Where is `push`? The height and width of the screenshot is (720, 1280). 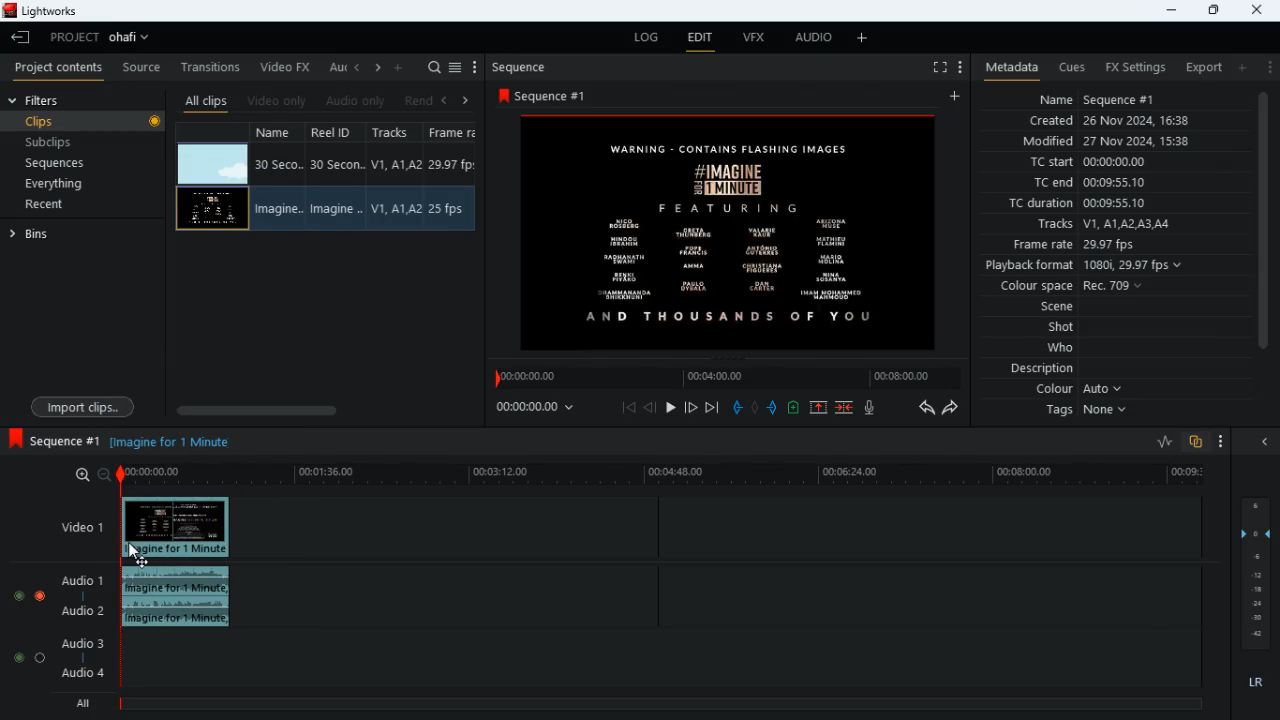
push is located at coordinates (774, 409).